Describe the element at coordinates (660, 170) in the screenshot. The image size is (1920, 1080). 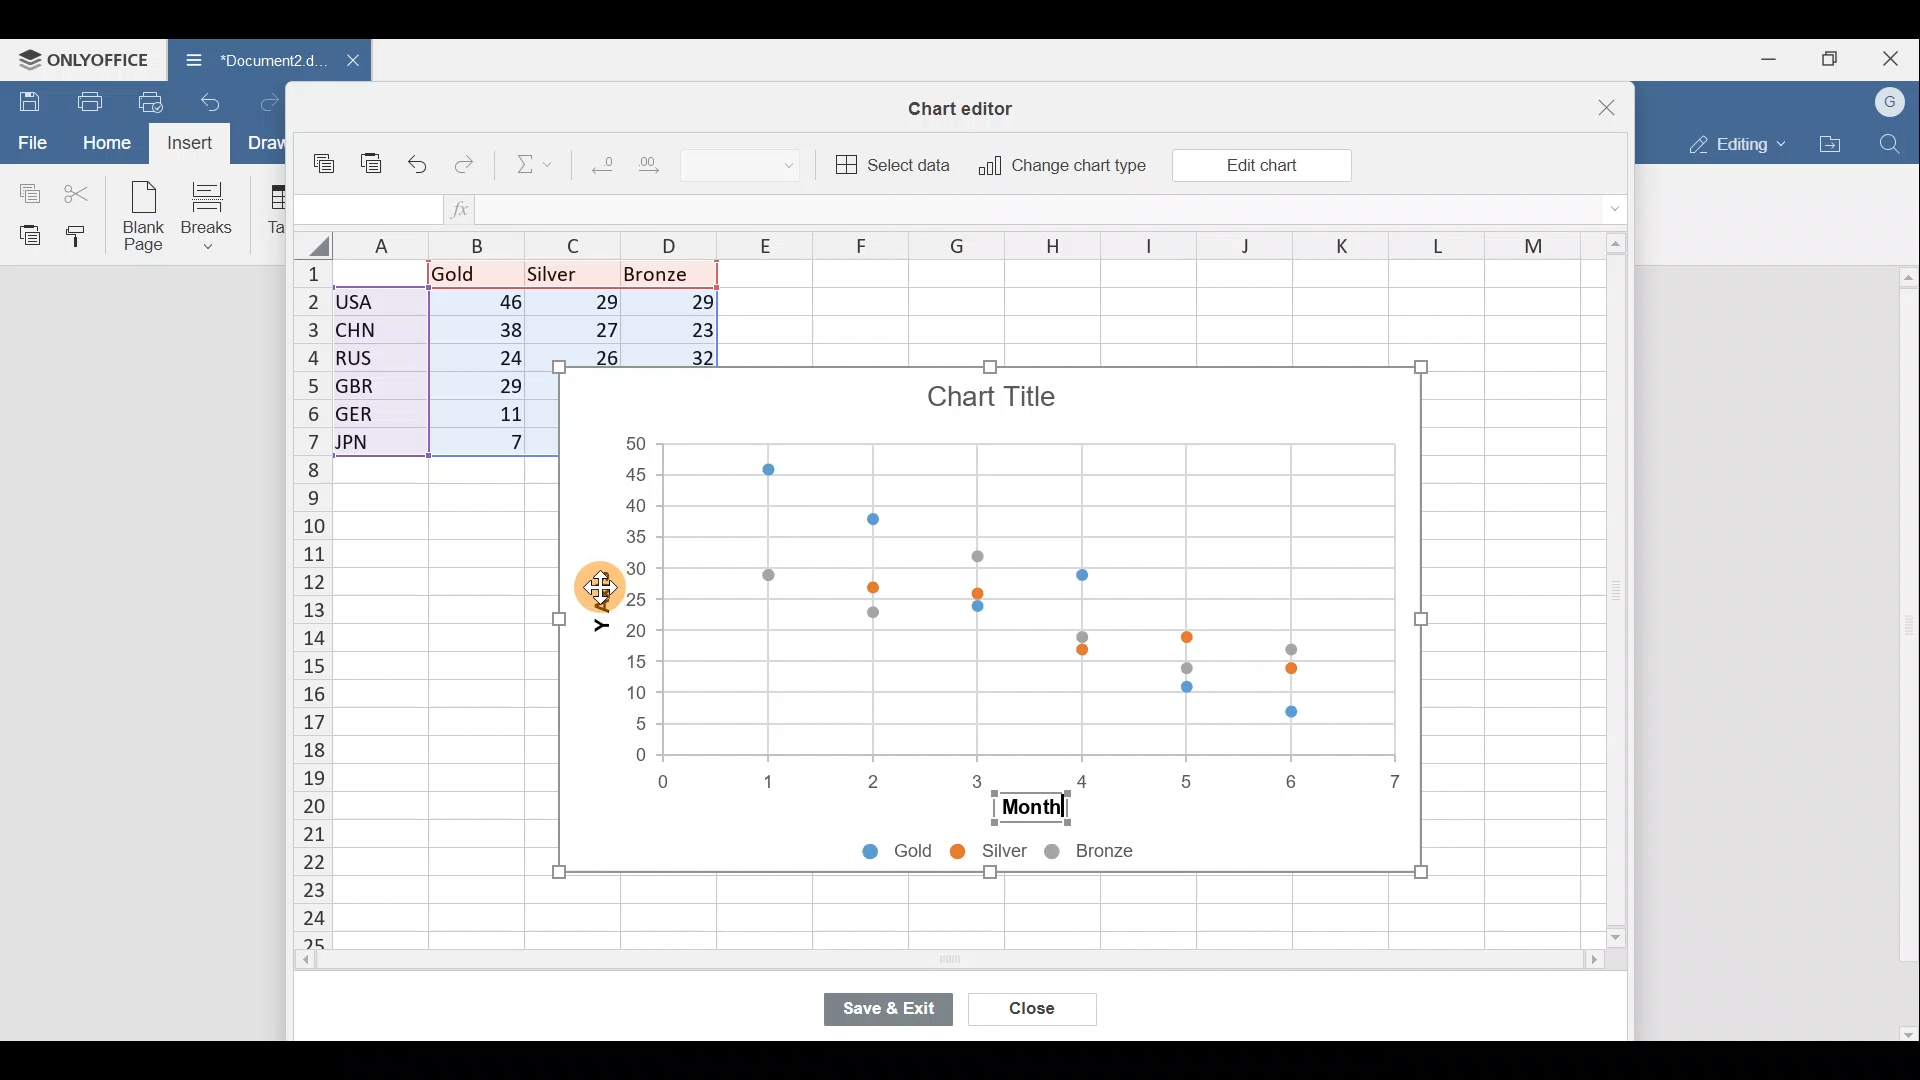
I see `Increase decimal` at that location.